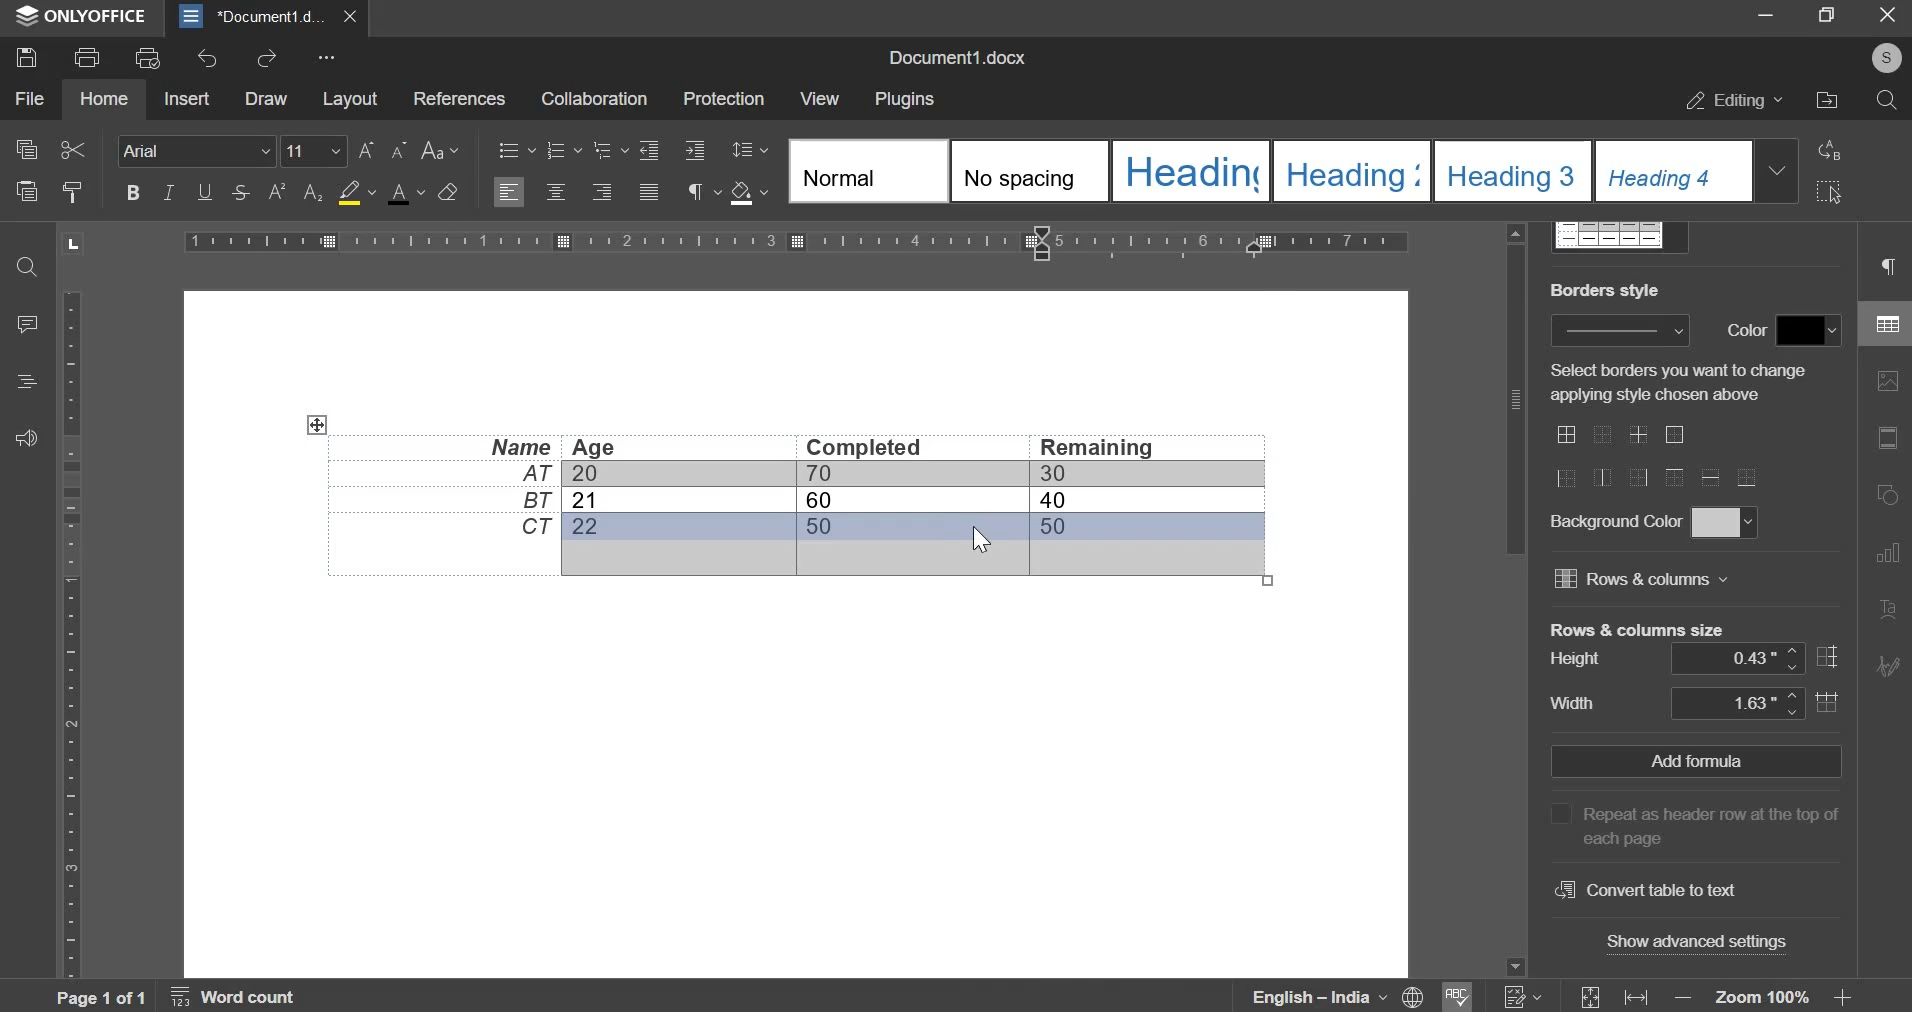 The image size is (1912, 1012). I want to click on document1, so click(268, 17).